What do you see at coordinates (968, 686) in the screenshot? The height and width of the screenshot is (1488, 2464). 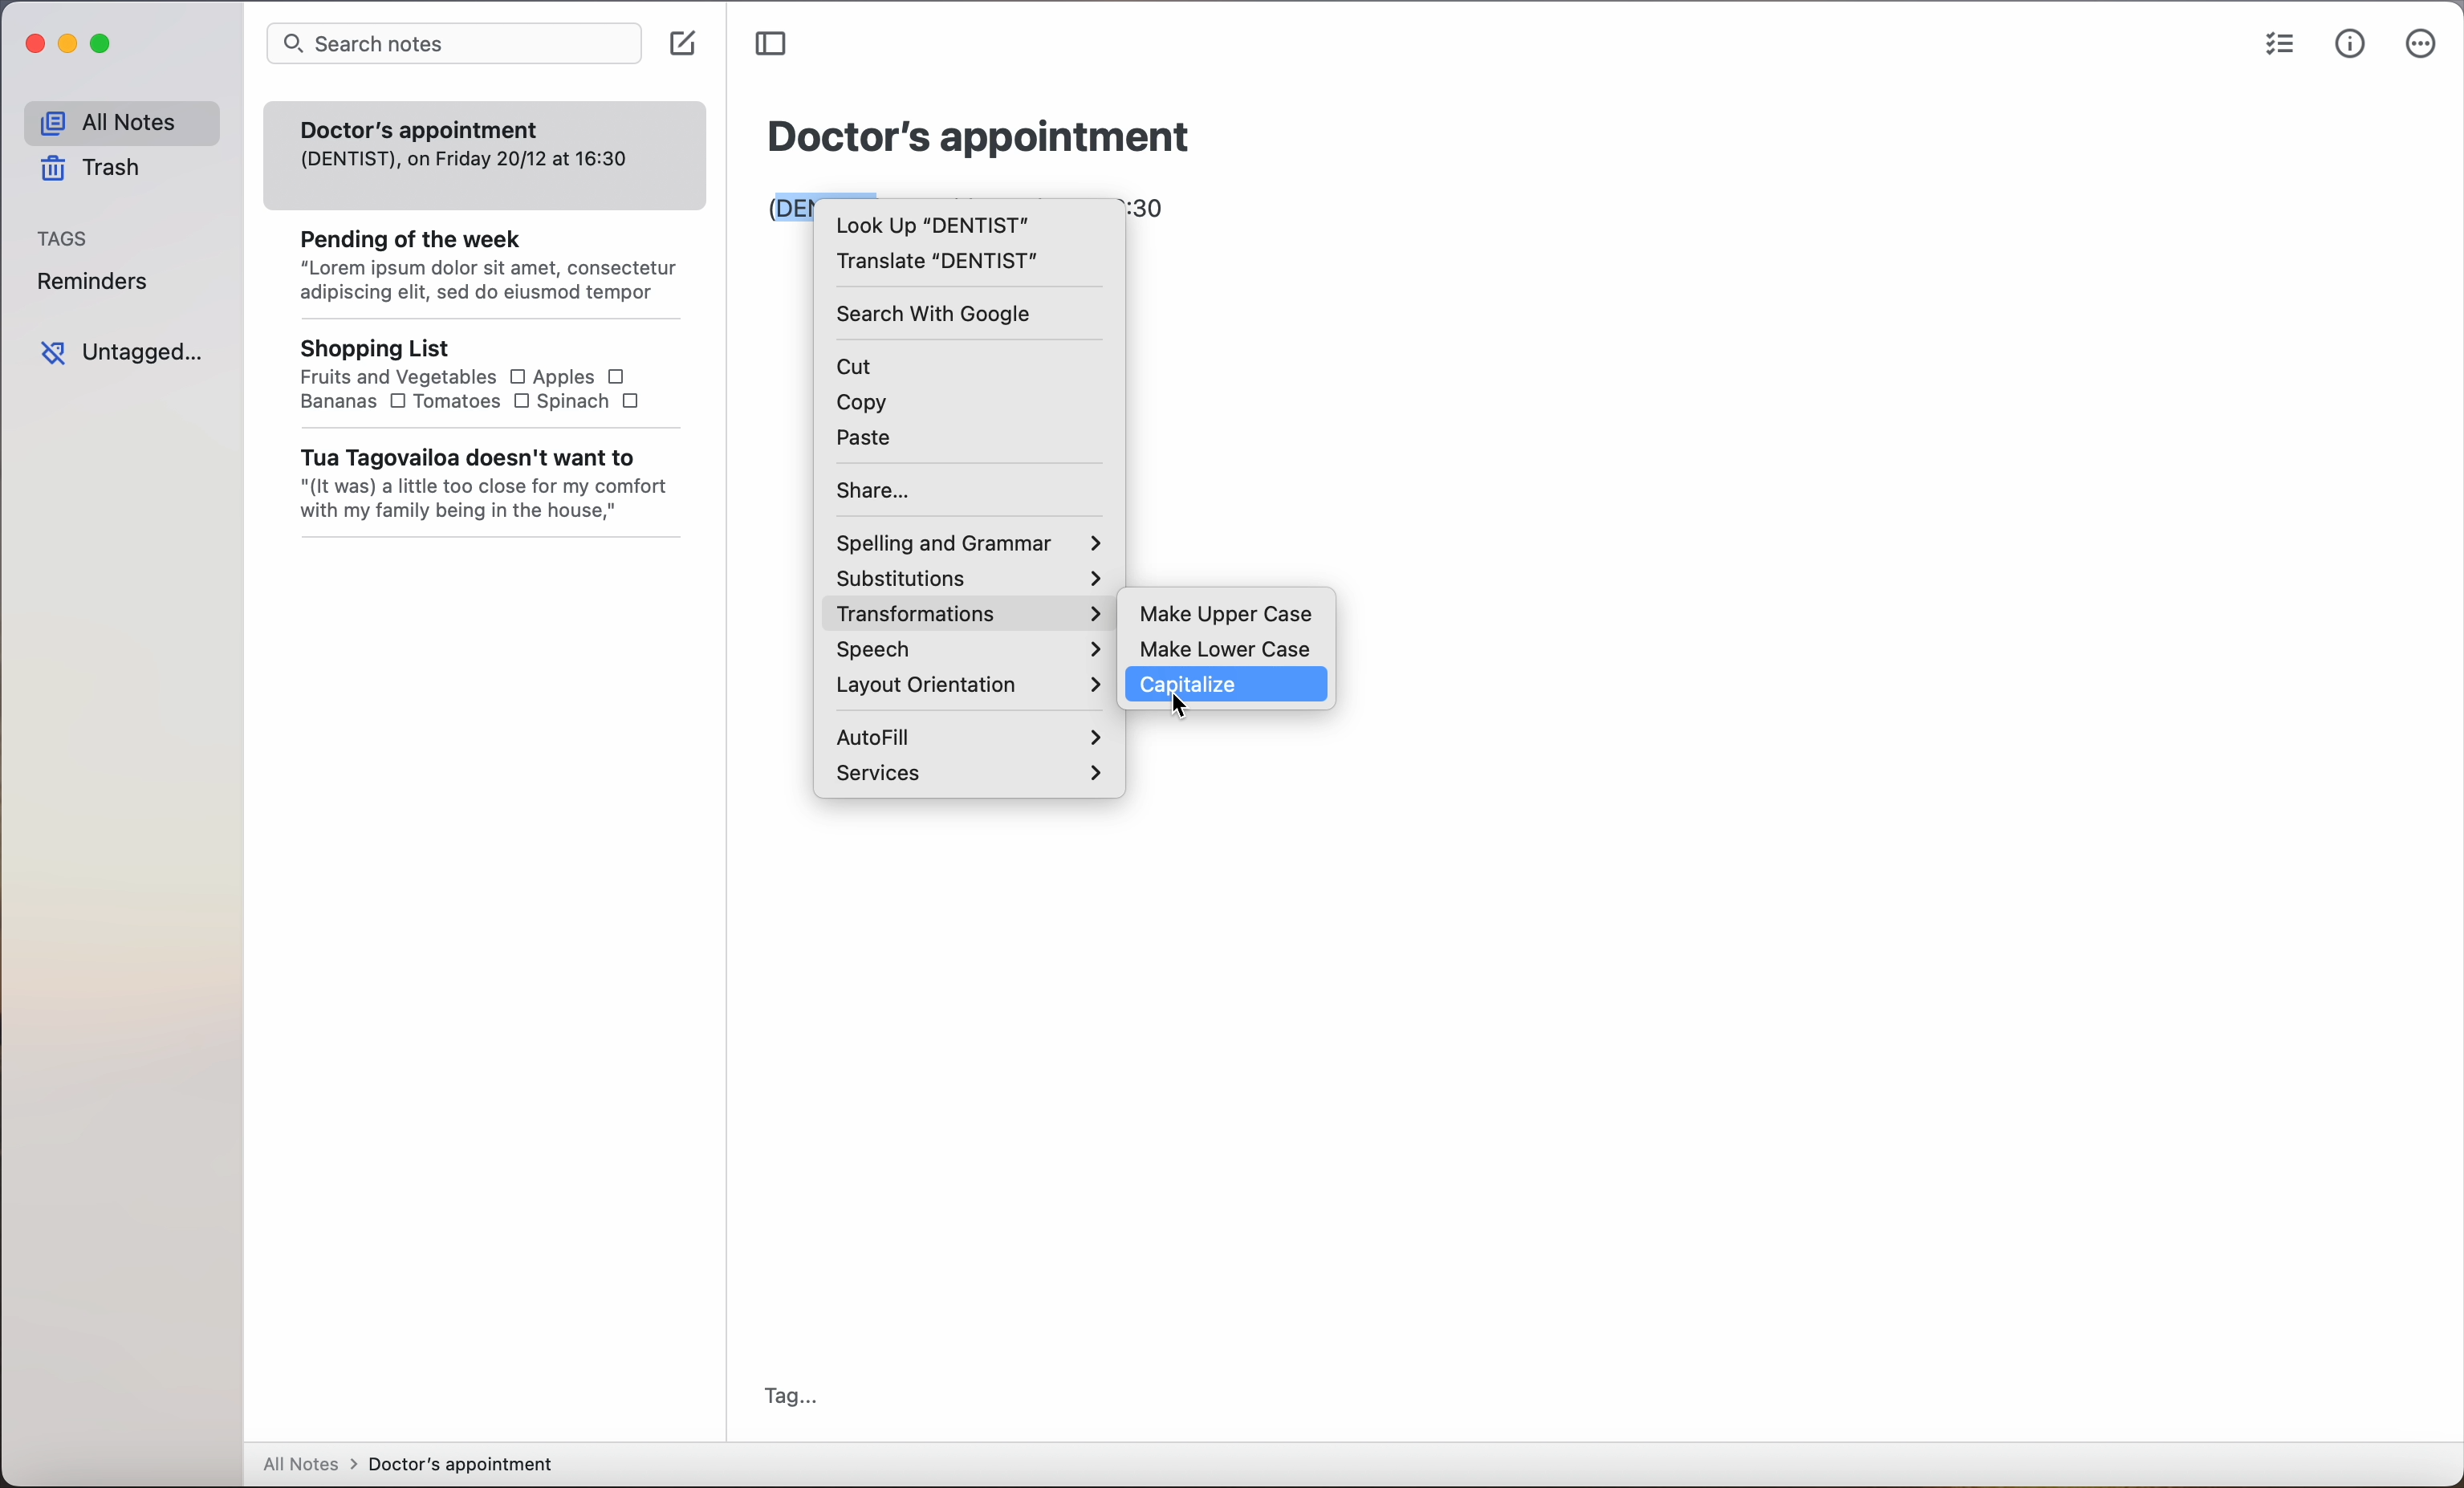 I see `layout orientarion` at bounding box center [968, 686].